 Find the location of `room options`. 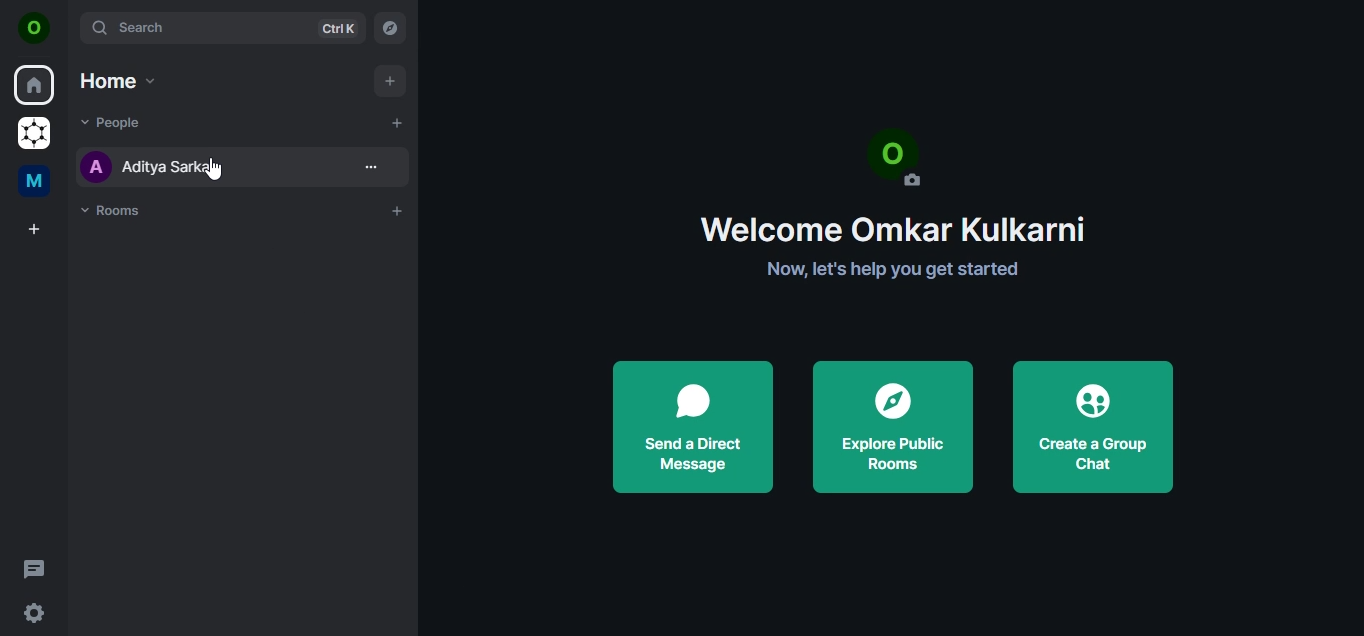

room options is located at coordinates (375, 170).